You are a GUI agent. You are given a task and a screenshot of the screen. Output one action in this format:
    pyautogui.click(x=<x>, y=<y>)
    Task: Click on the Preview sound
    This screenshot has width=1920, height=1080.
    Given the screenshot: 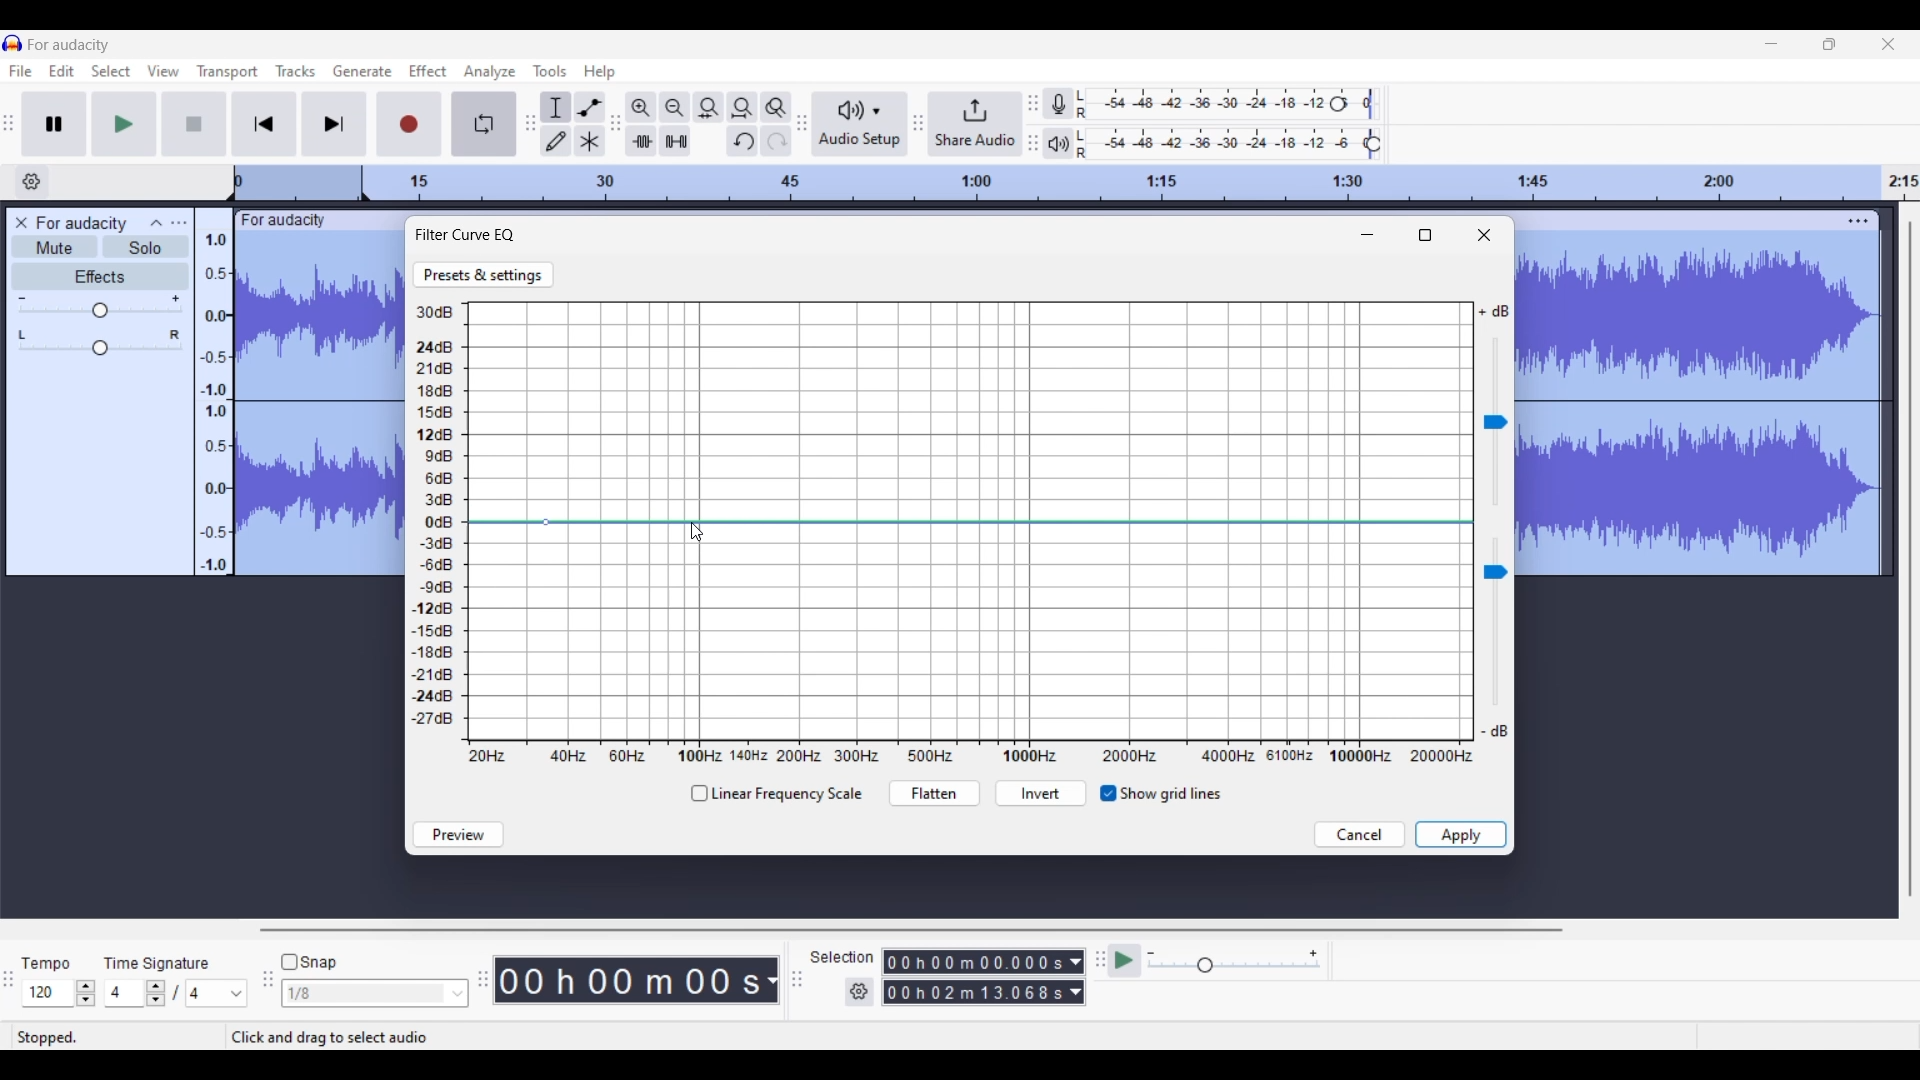 What is the action you would take?
    pyautogui.click(x=458, y=835)
    